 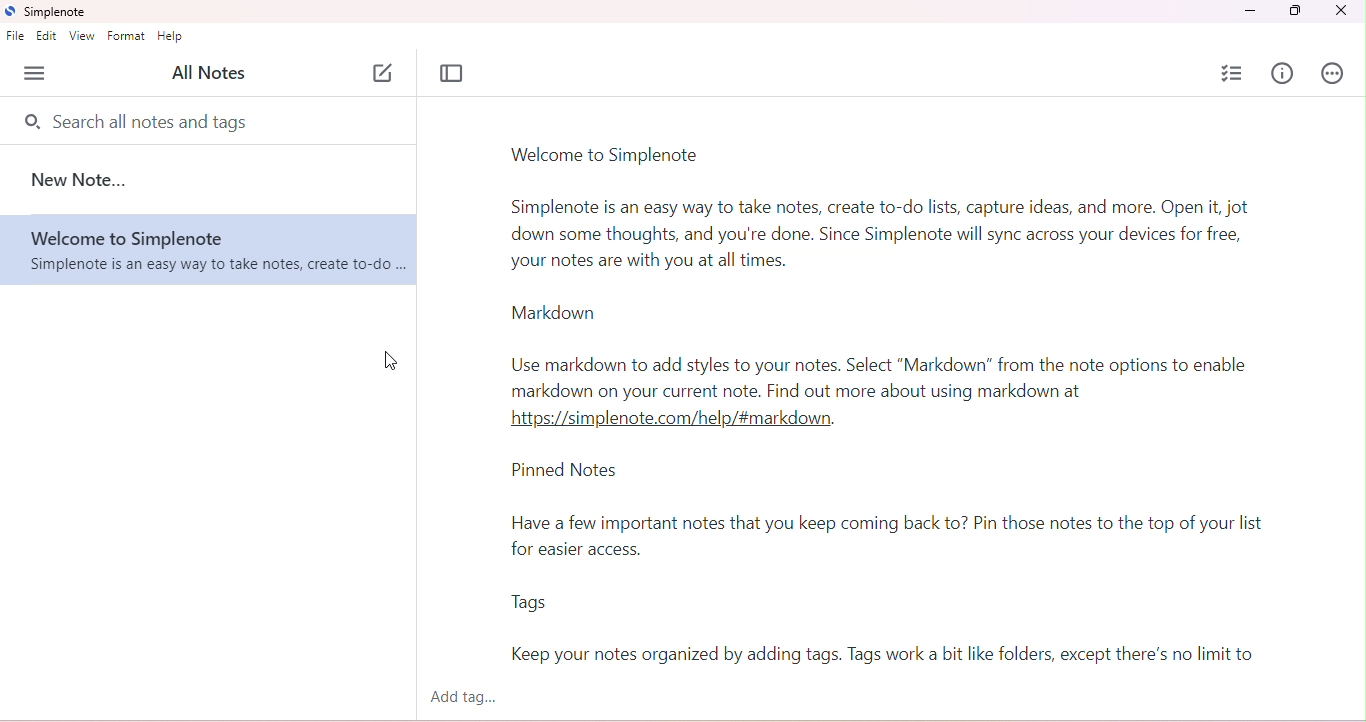 I want to click on actions, so click(x=1336, y=73).